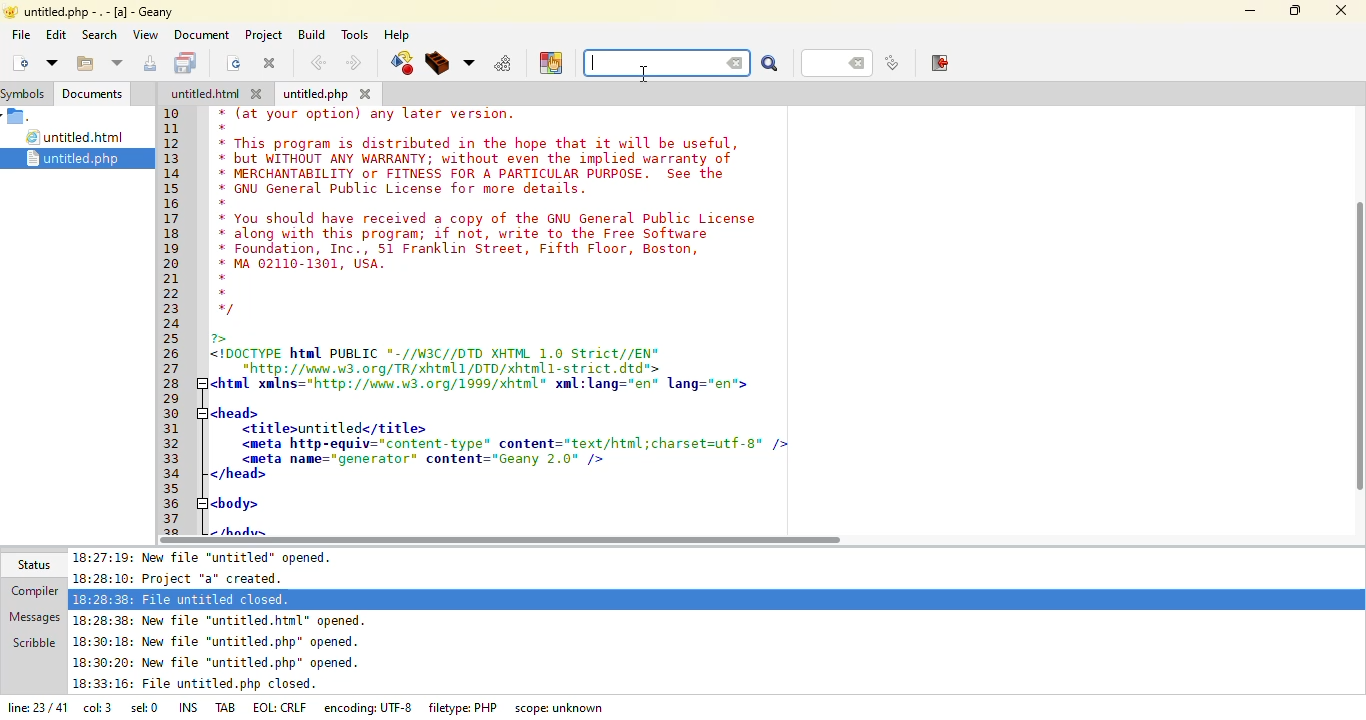  I want to click on <head>, so click(233, 411).